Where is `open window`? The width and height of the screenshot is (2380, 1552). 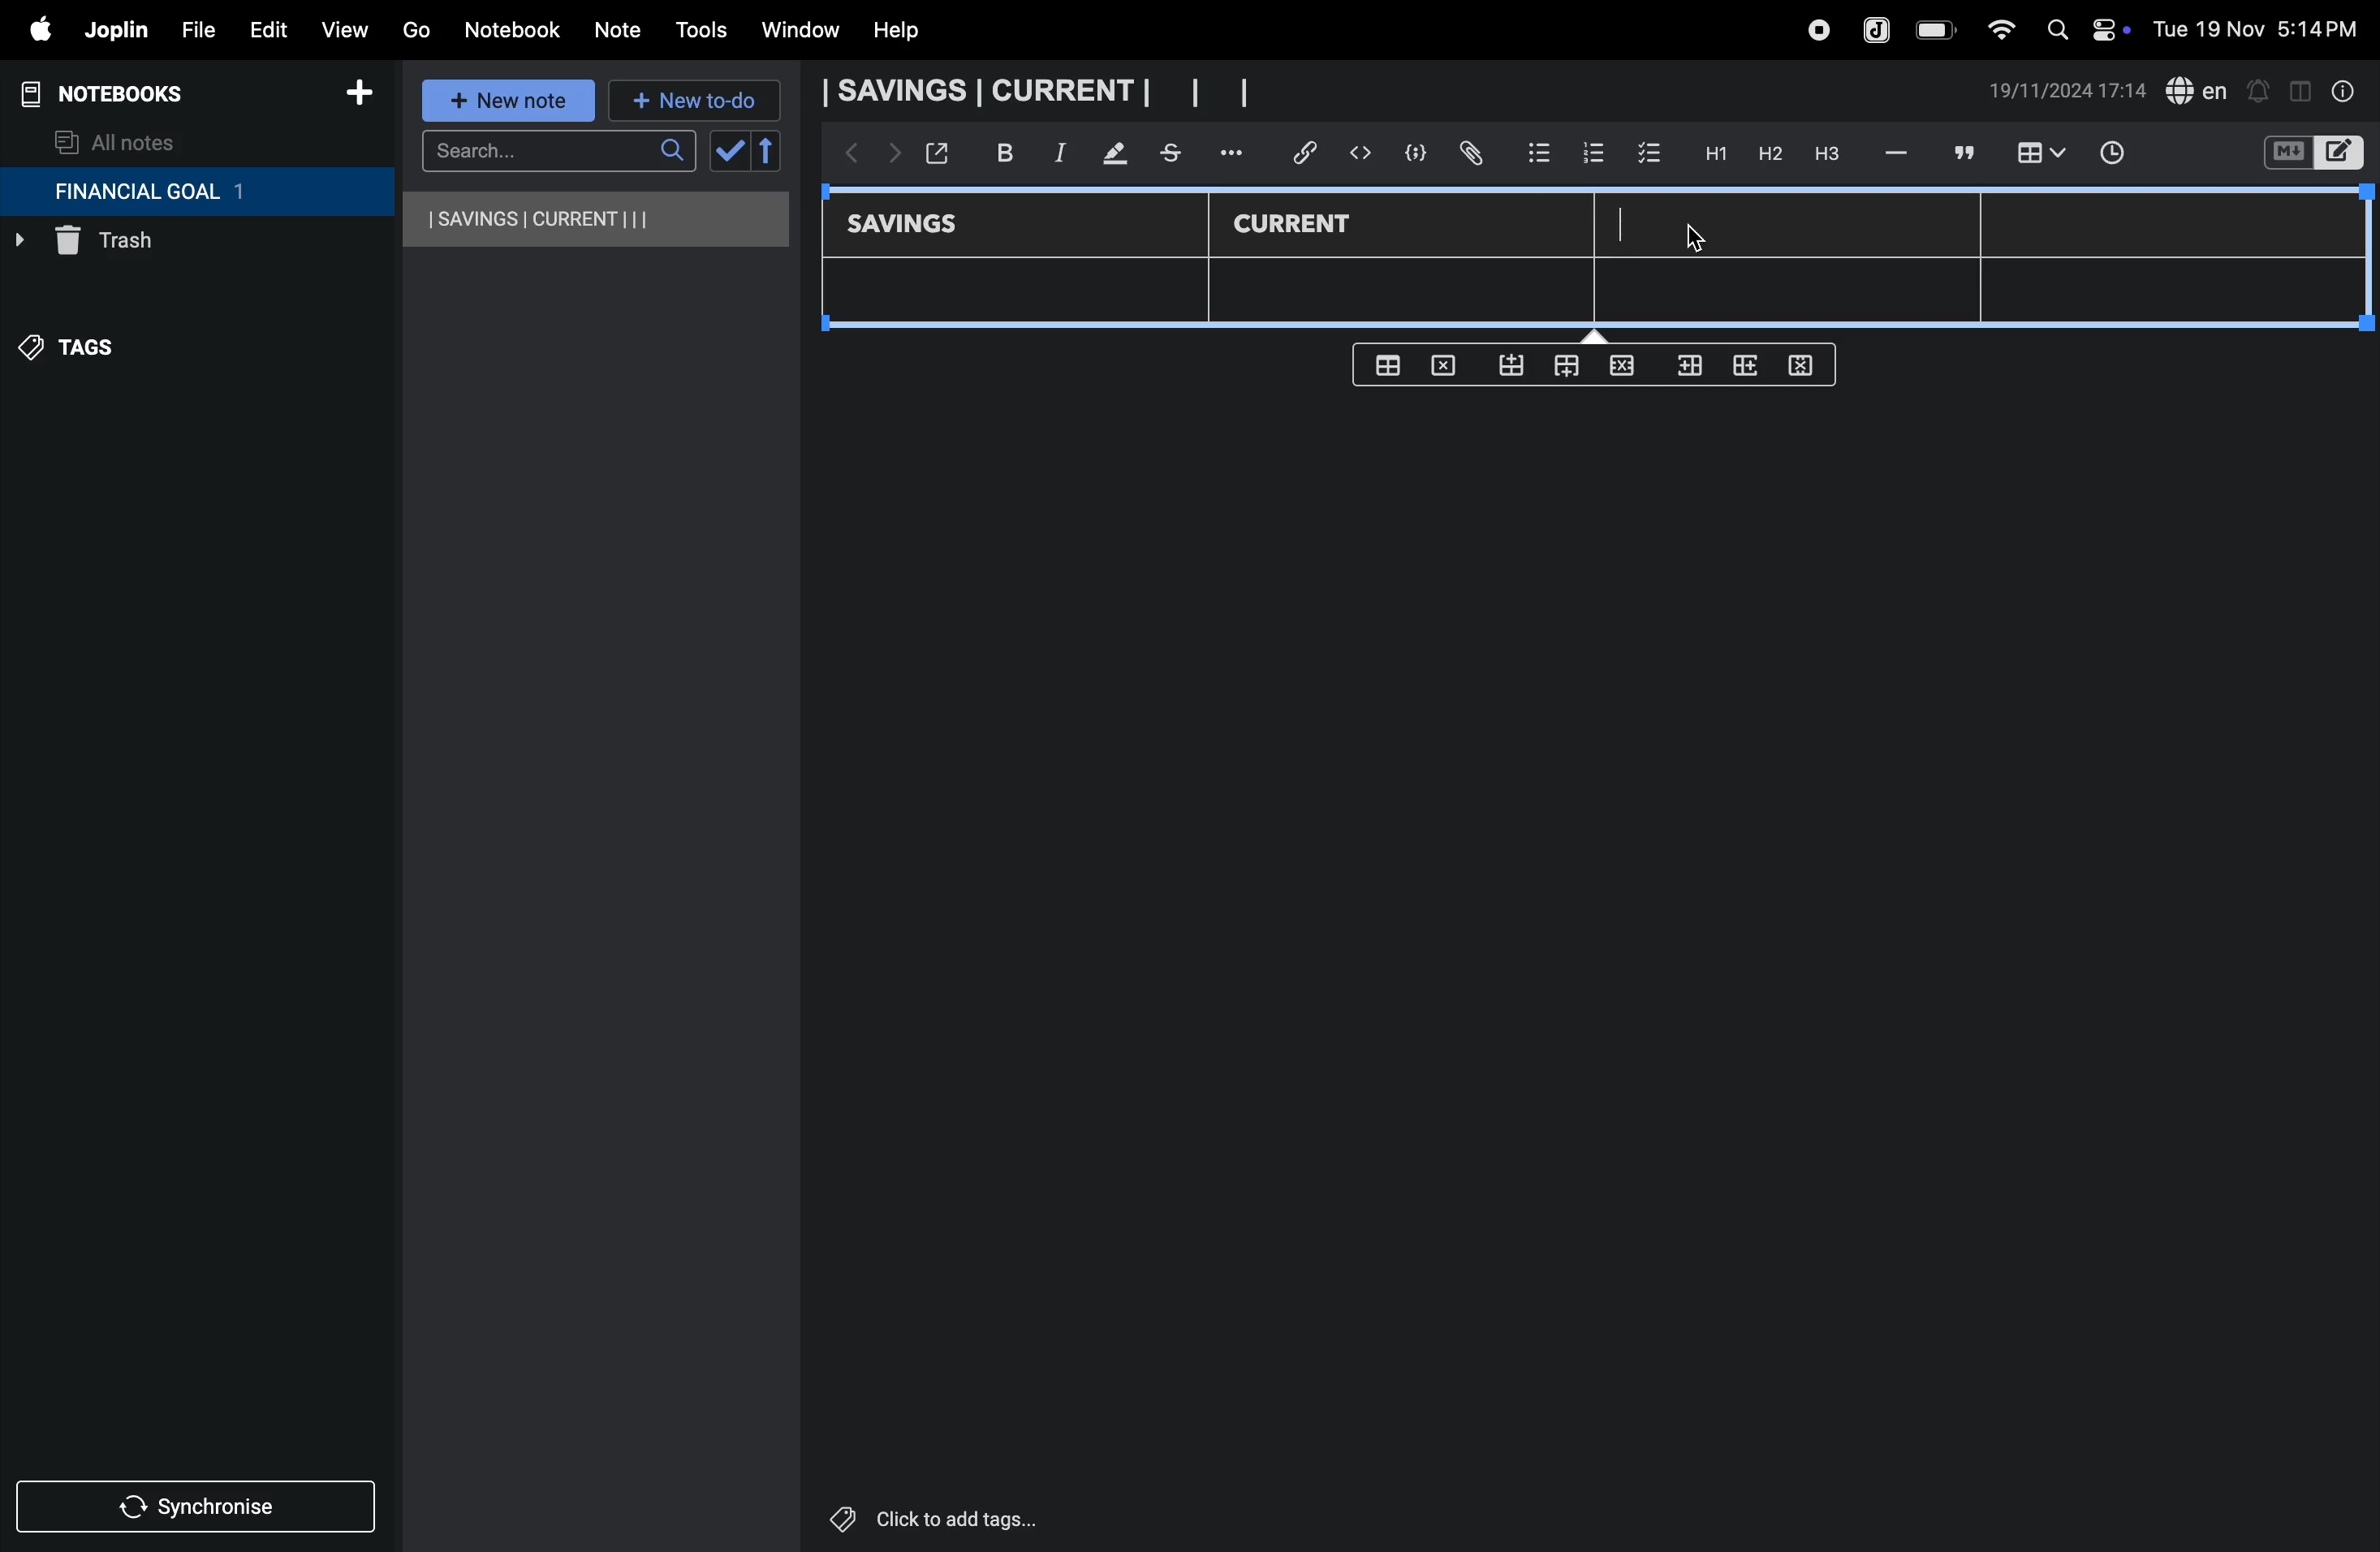 open window is located at coordinates (935, 153).